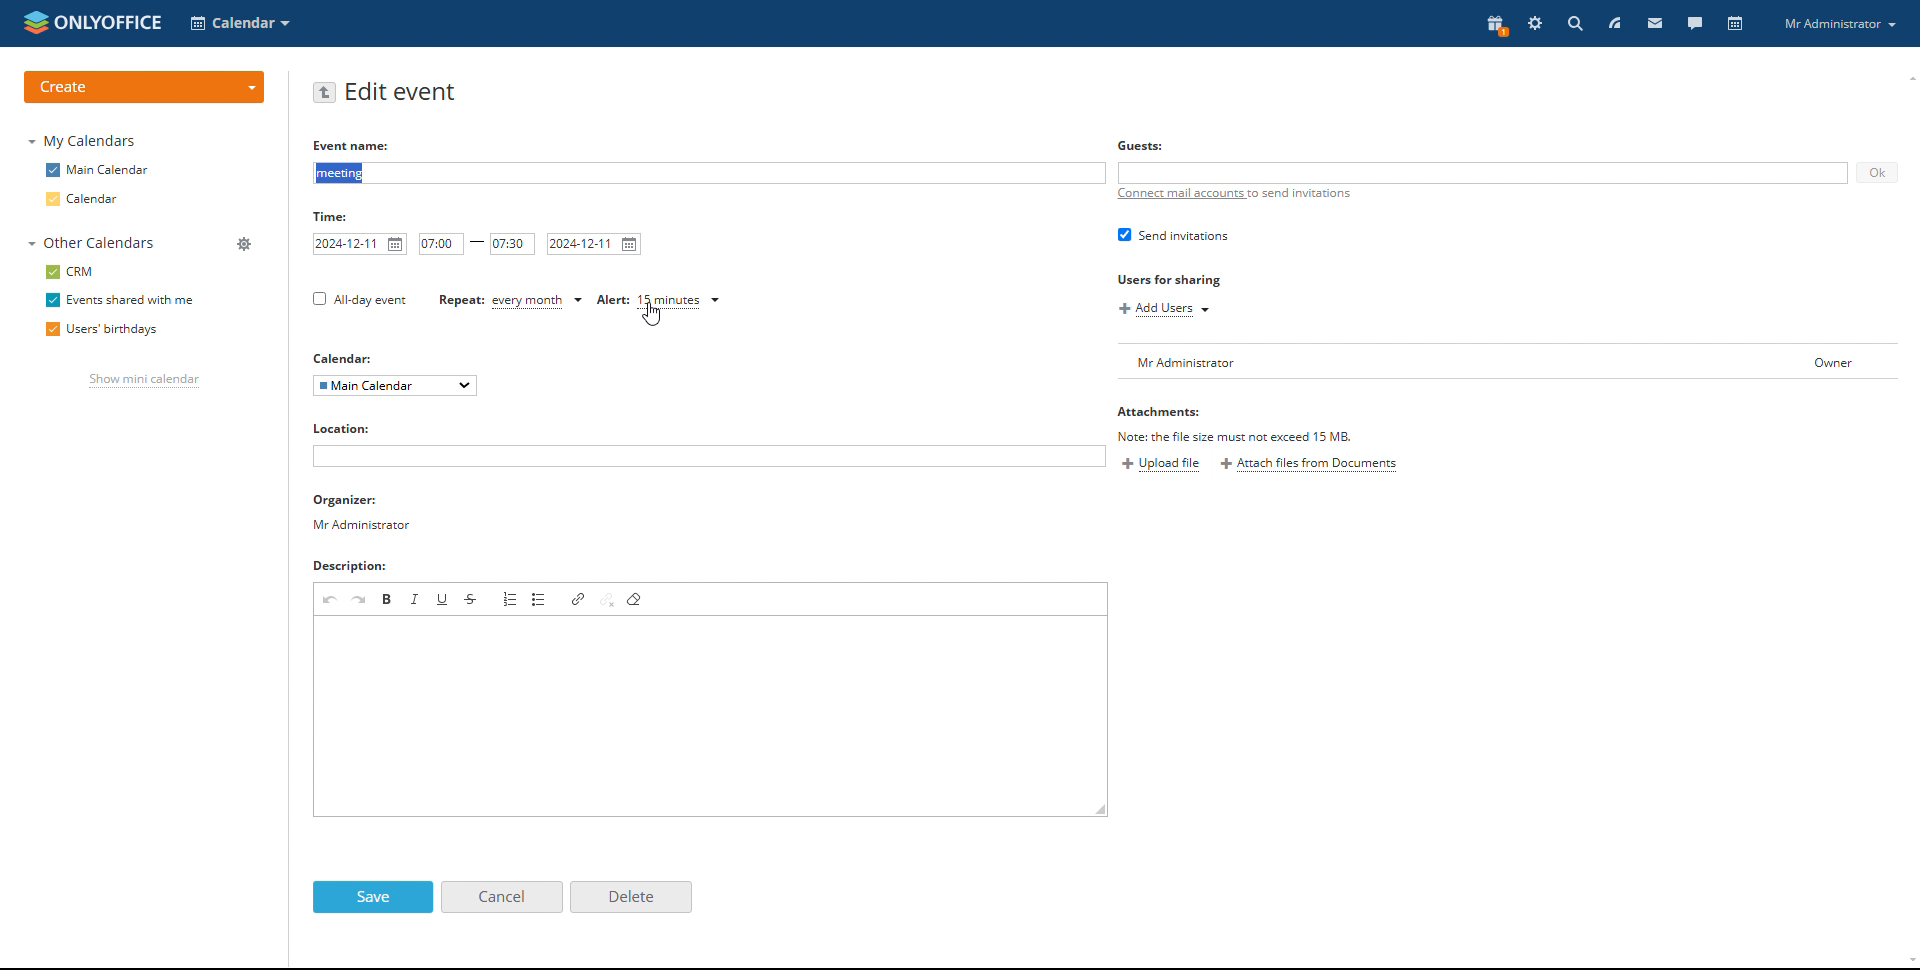 This screenshot has width=1920, height=970. Describe the element at coordinates (595, 244) in the screenshot. I see `end date` at that location.